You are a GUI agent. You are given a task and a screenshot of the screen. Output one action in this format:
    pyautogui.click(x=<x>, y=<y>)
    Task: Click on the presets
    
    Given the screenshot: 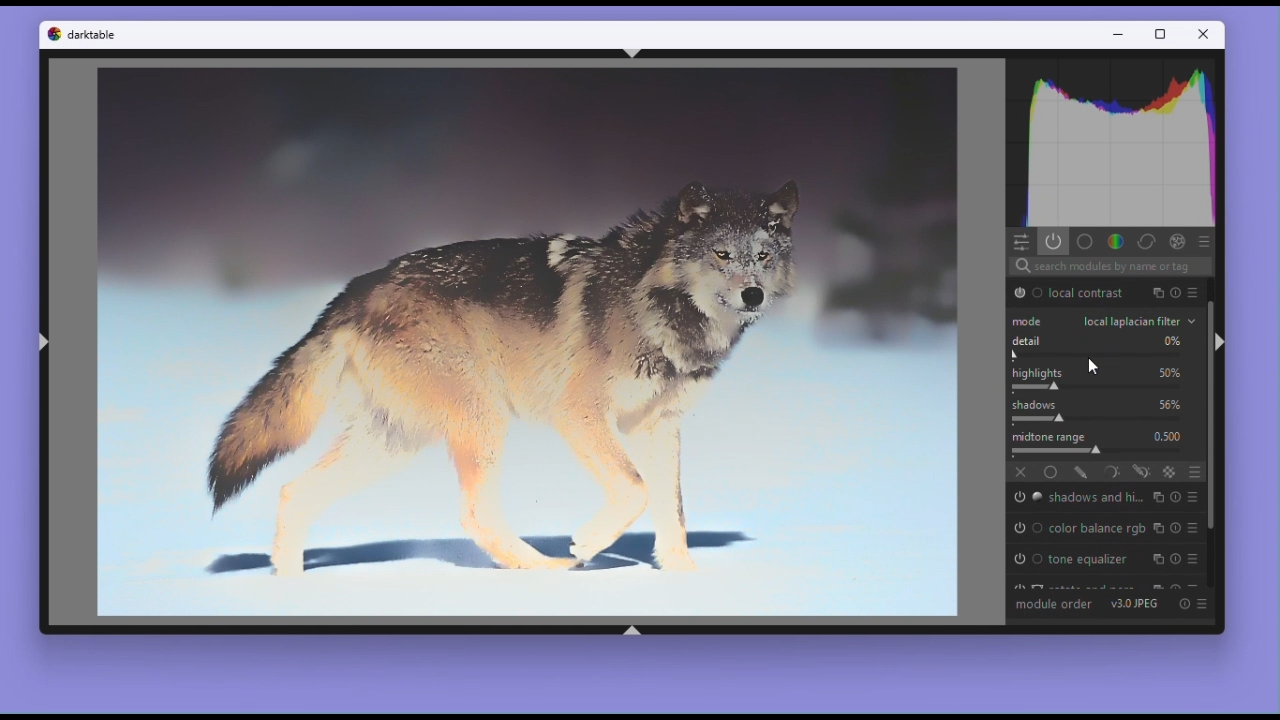 What is the action you would take?
    pyautogui.click(x=1178, y=295)
    